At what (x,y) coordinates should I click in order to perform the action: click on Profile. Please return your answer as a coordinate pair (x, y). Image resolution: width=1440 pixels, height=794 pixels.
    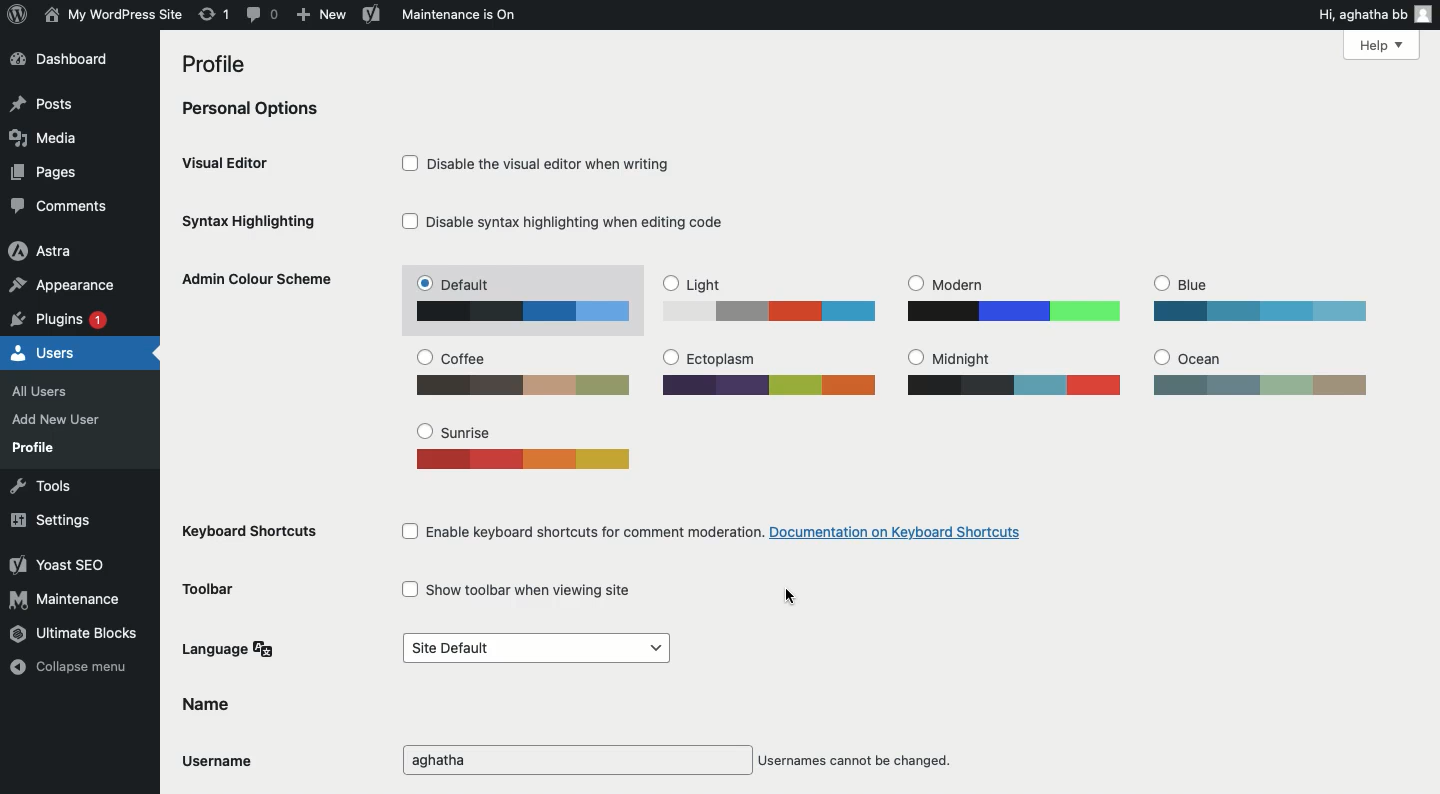
    Looking at the image, I should click on (40, 449).